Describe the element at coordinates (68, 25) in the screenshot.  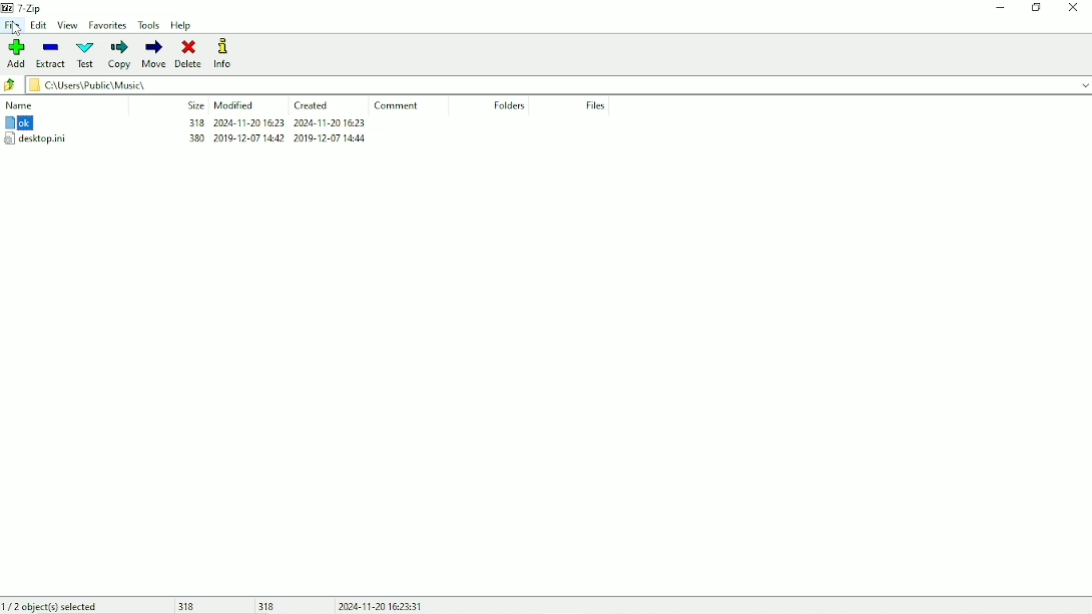
I see `View` at that location.